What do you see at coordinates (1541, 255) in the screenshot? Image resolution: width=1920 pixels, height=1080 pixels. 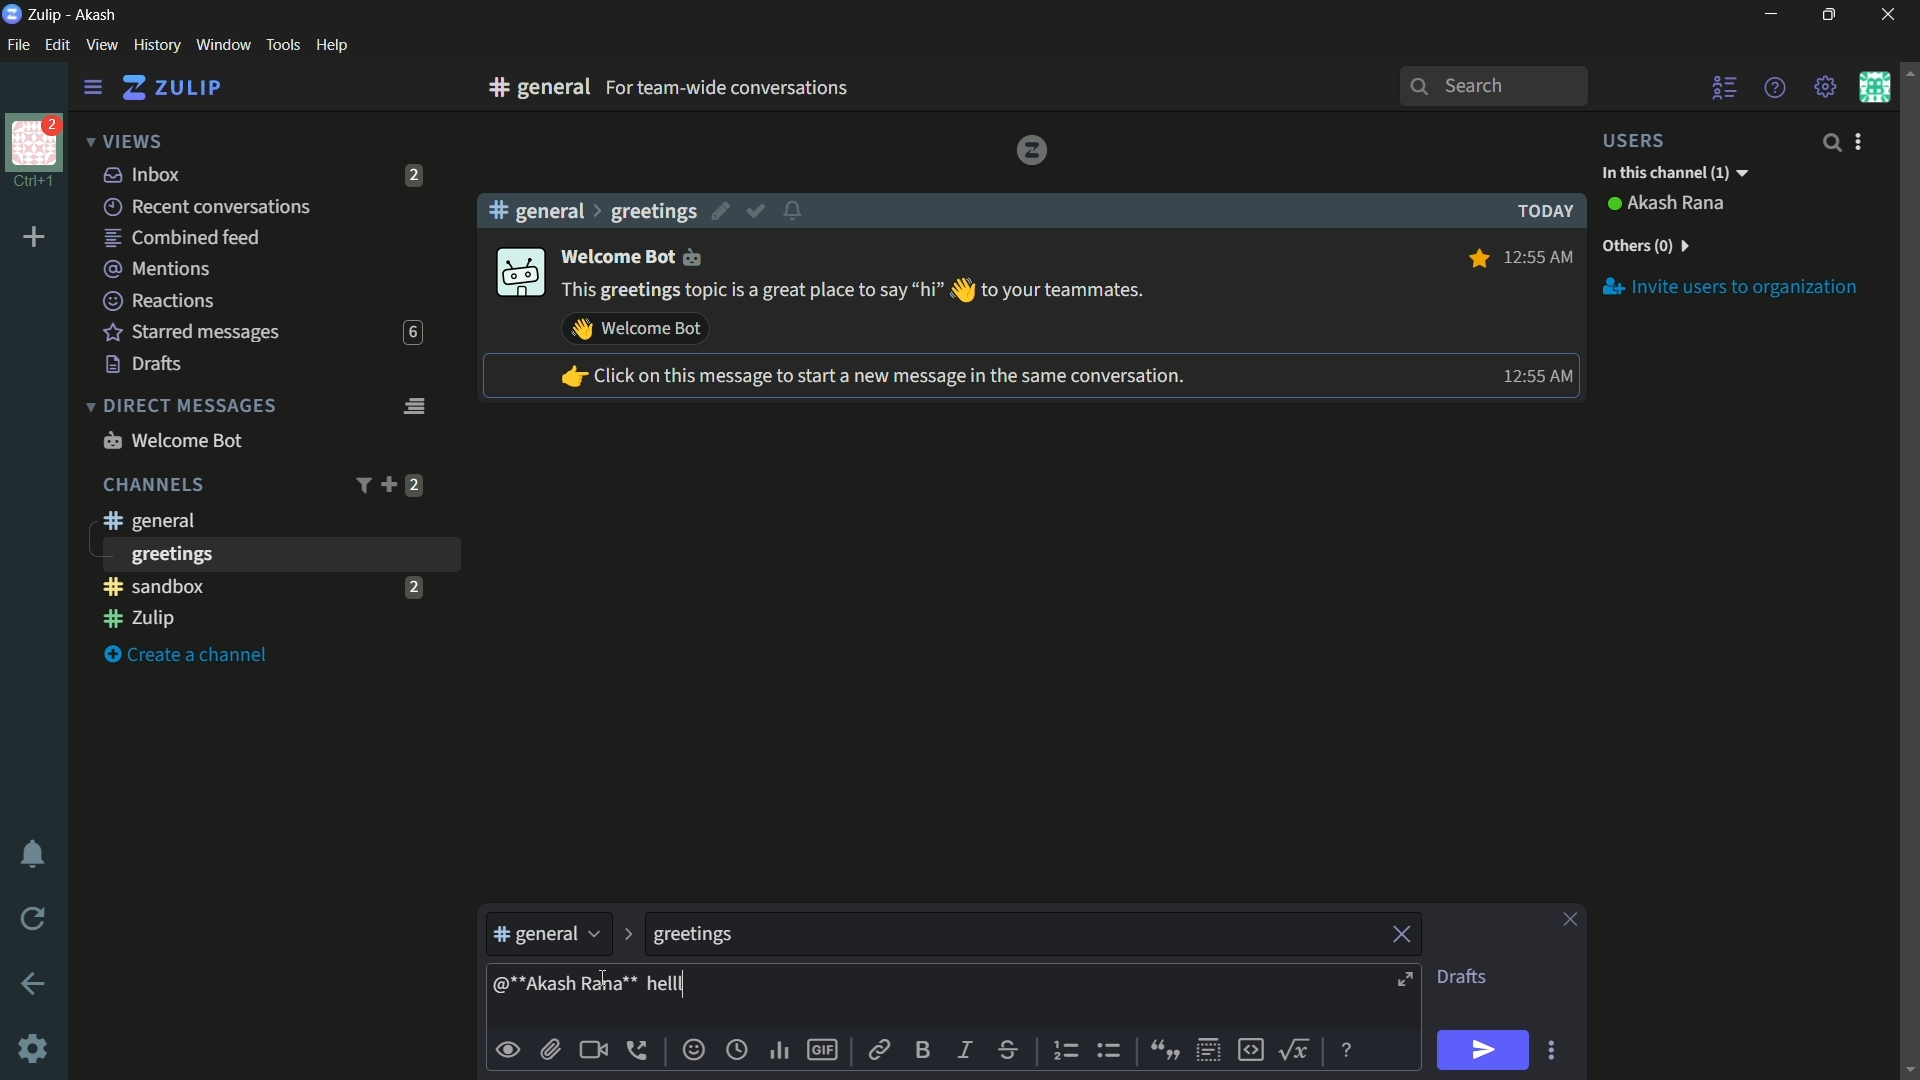 I see `12: 55 AM` at bounding box center [1541, 255].